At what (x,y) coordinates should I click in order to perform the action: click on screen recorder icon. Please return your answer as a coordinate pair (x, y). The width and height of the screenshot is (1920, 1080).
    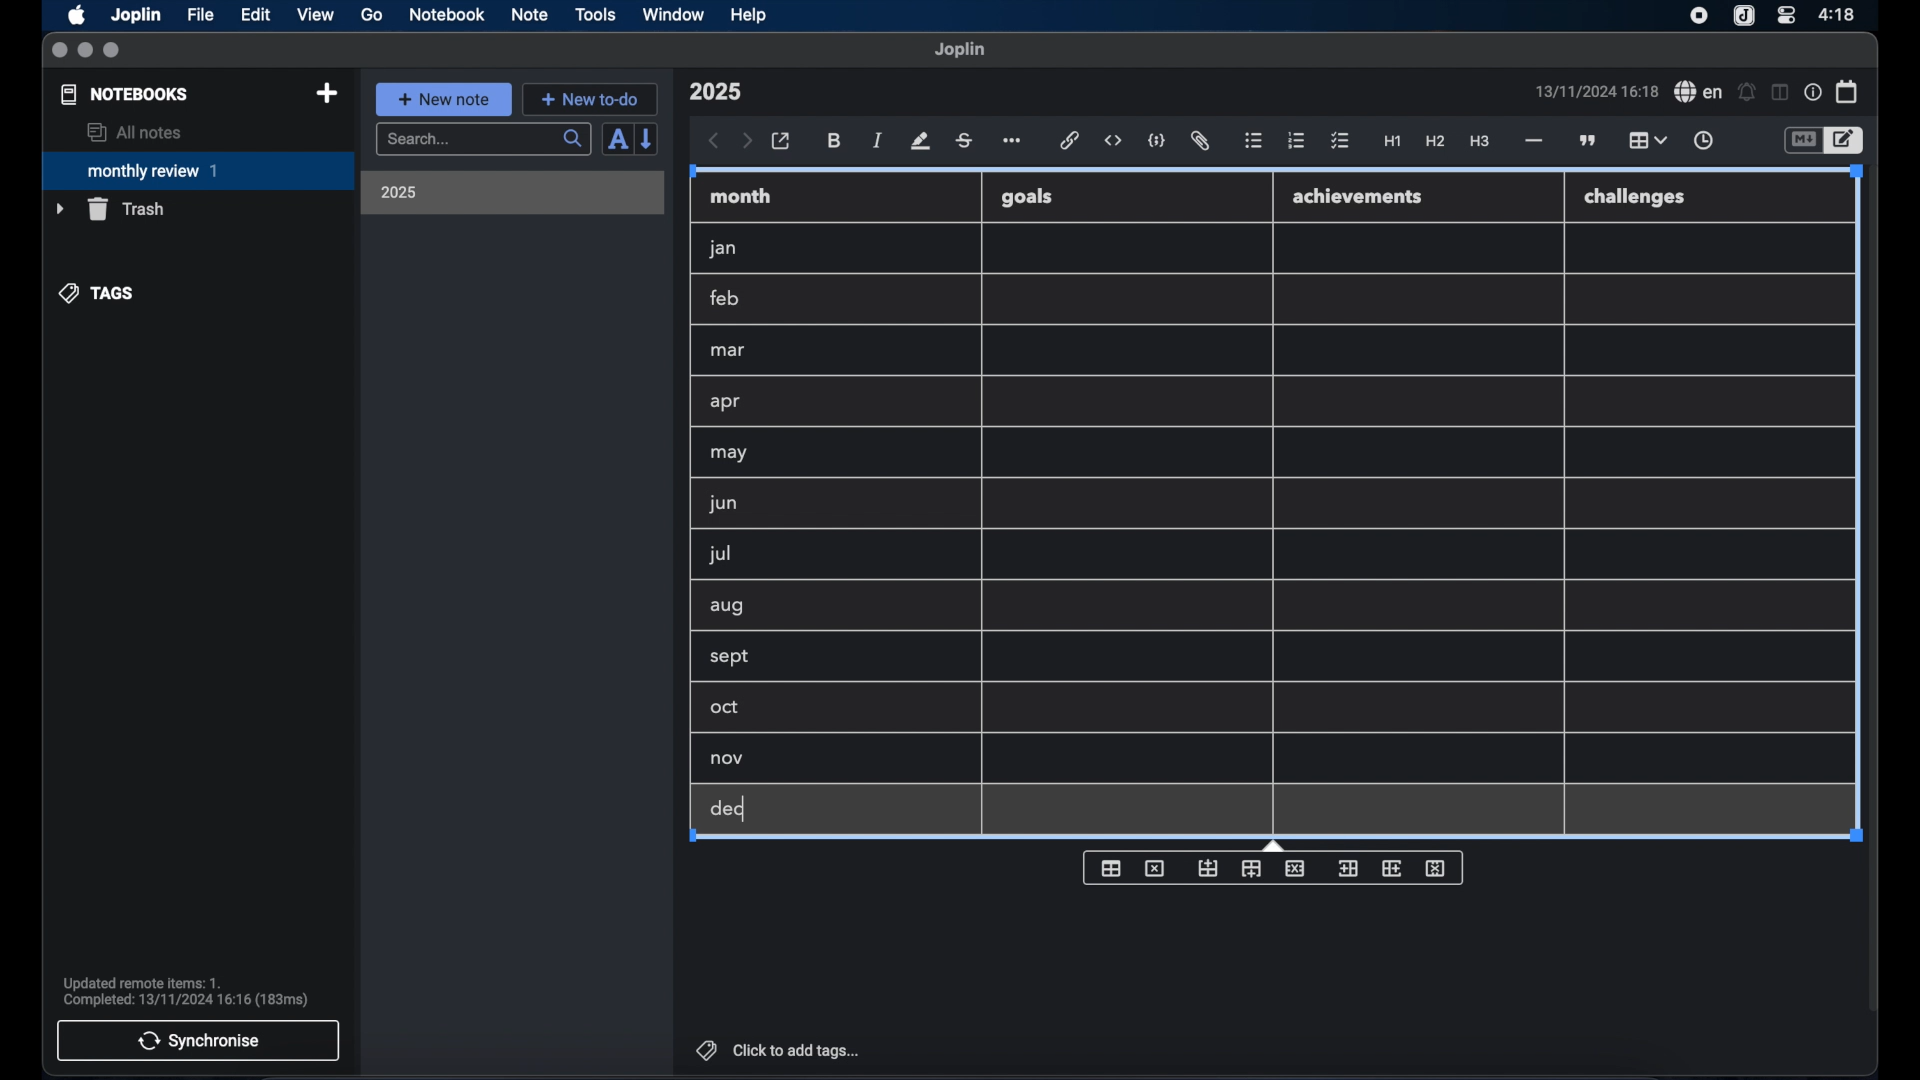
    Looking at the image, I should click on (1699, 16).